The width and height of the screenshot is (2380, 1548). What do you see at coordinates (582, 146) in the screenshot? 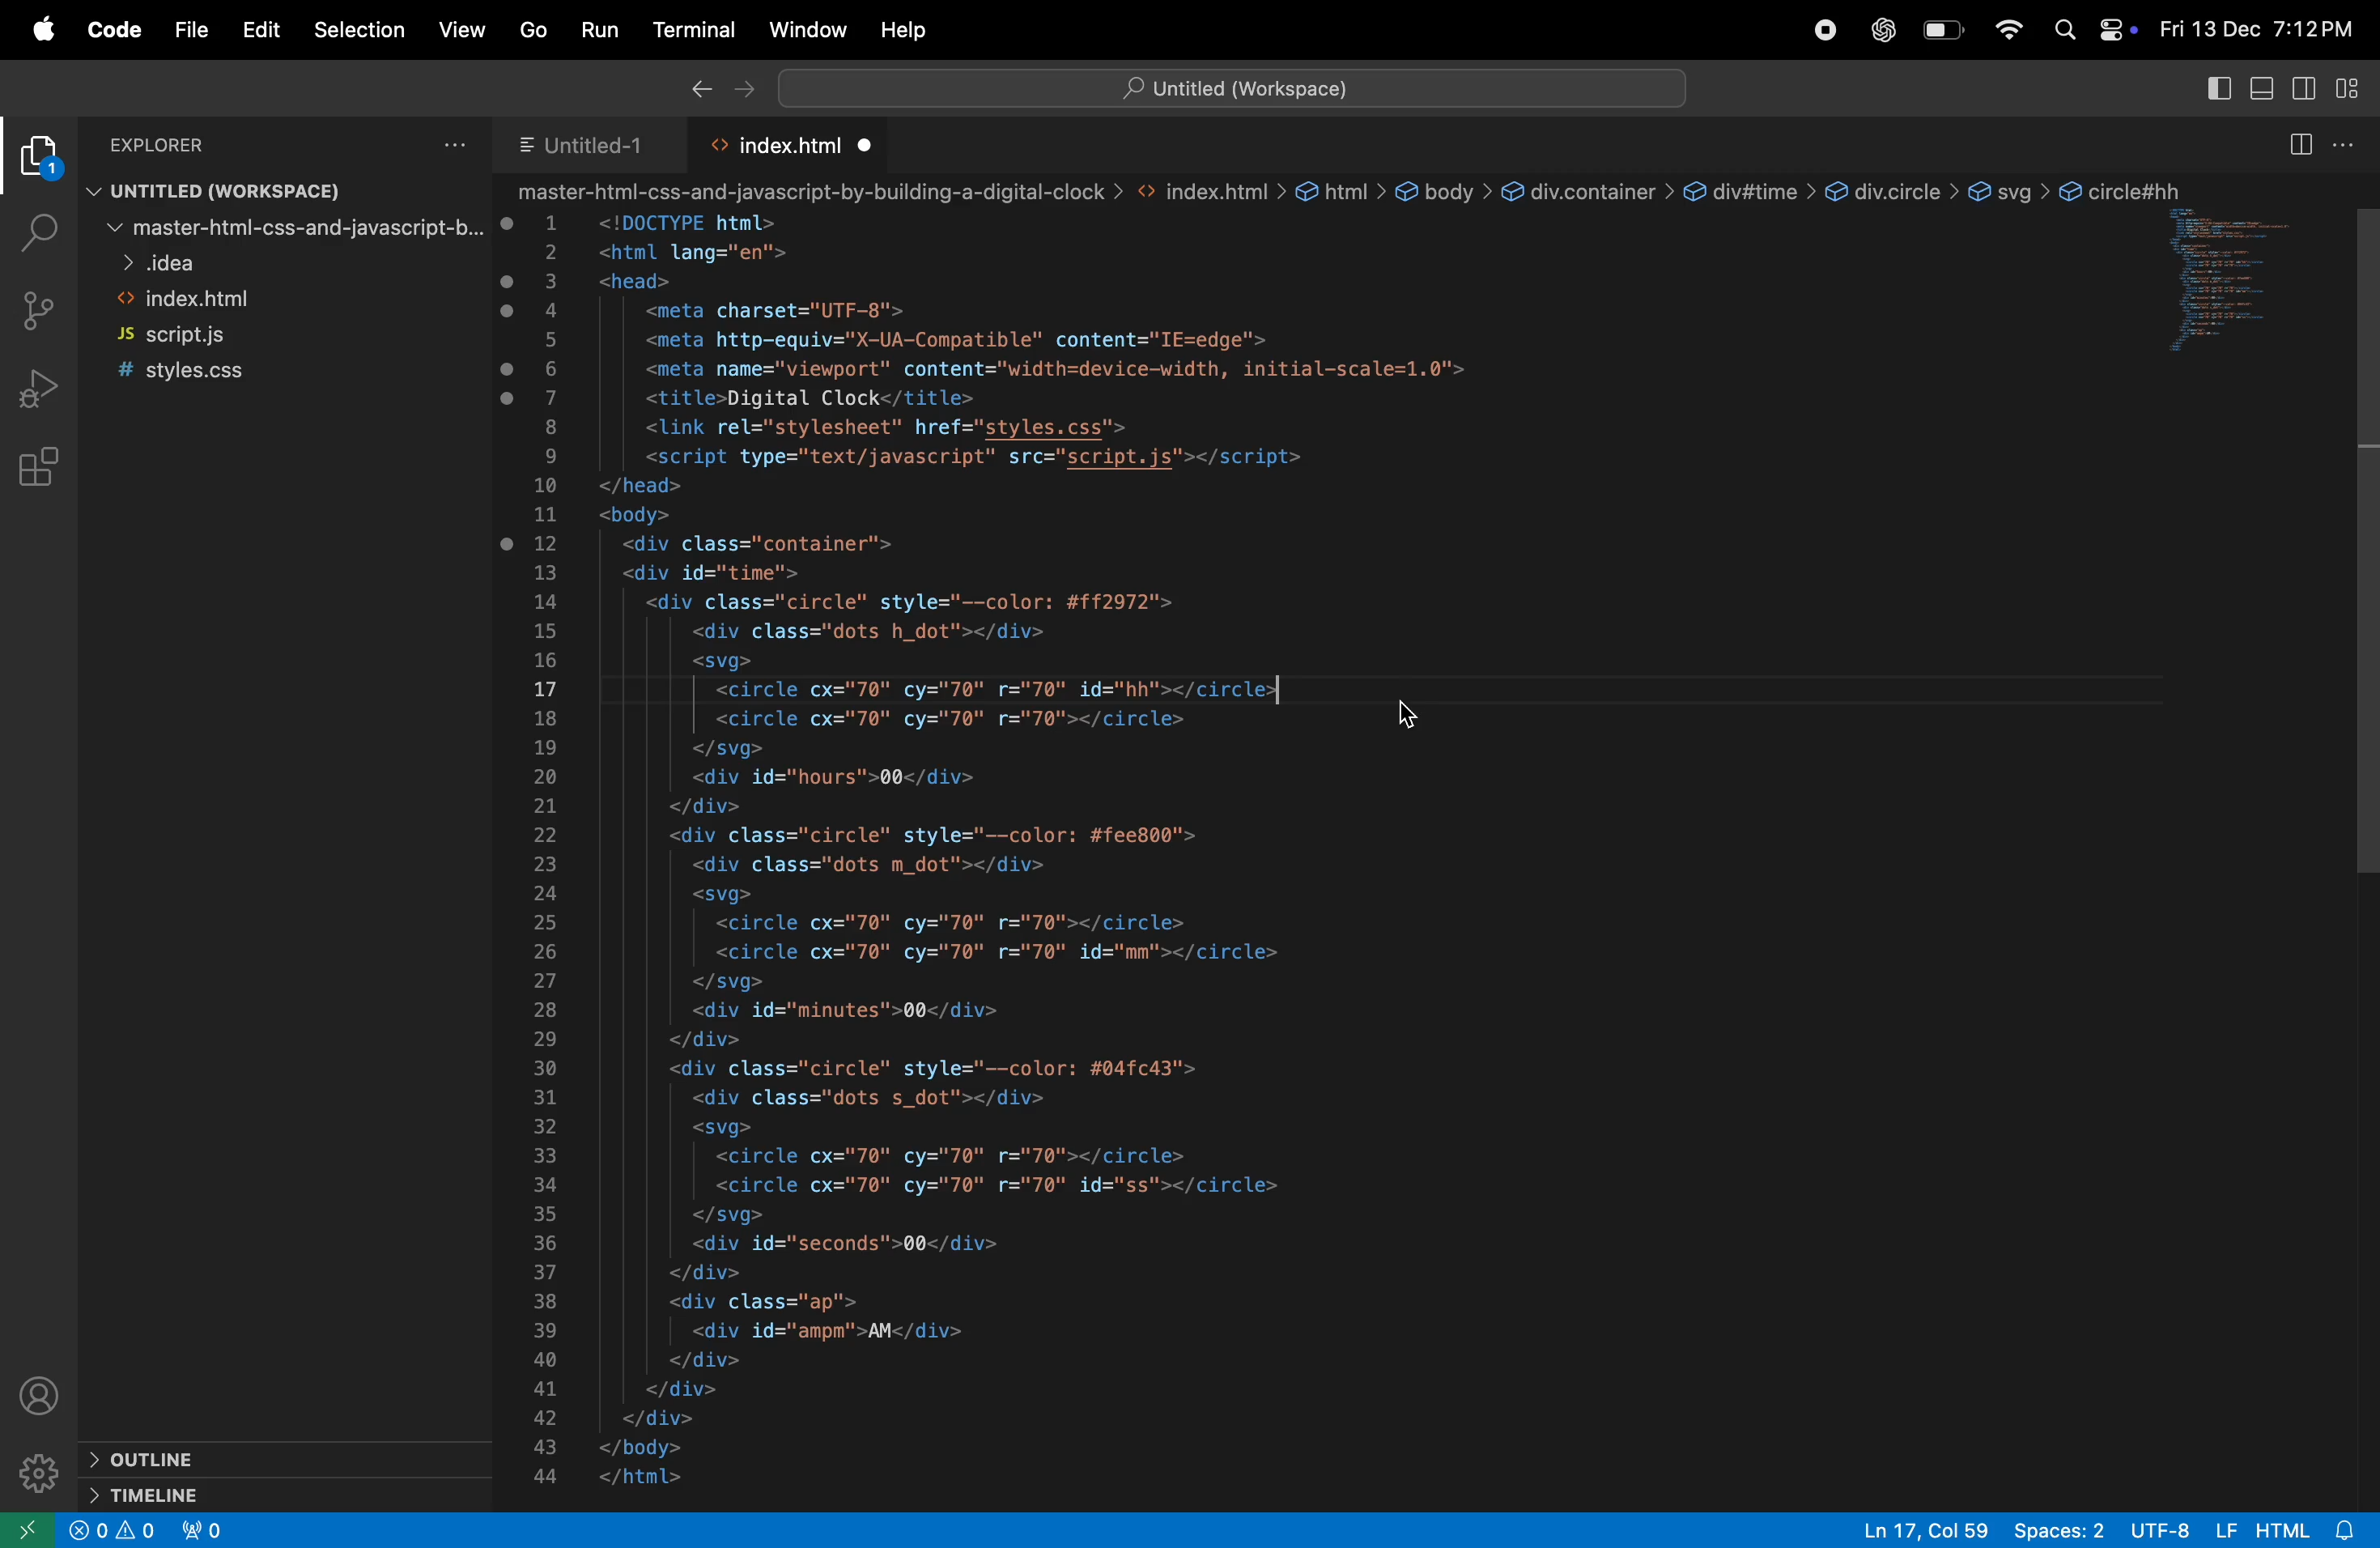
I see `untitled 1` at bounding box center [582, 146].